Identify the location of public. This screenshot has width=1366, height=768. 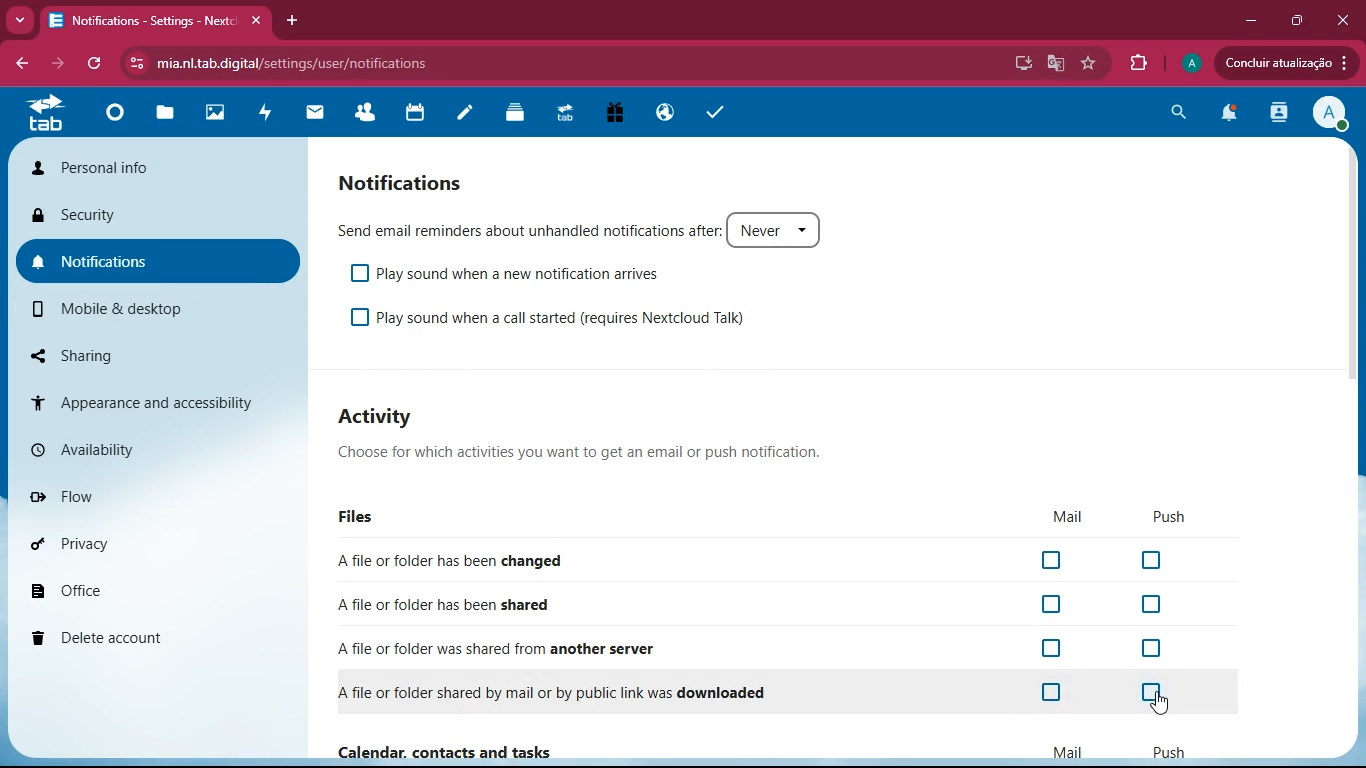
(661, 111).